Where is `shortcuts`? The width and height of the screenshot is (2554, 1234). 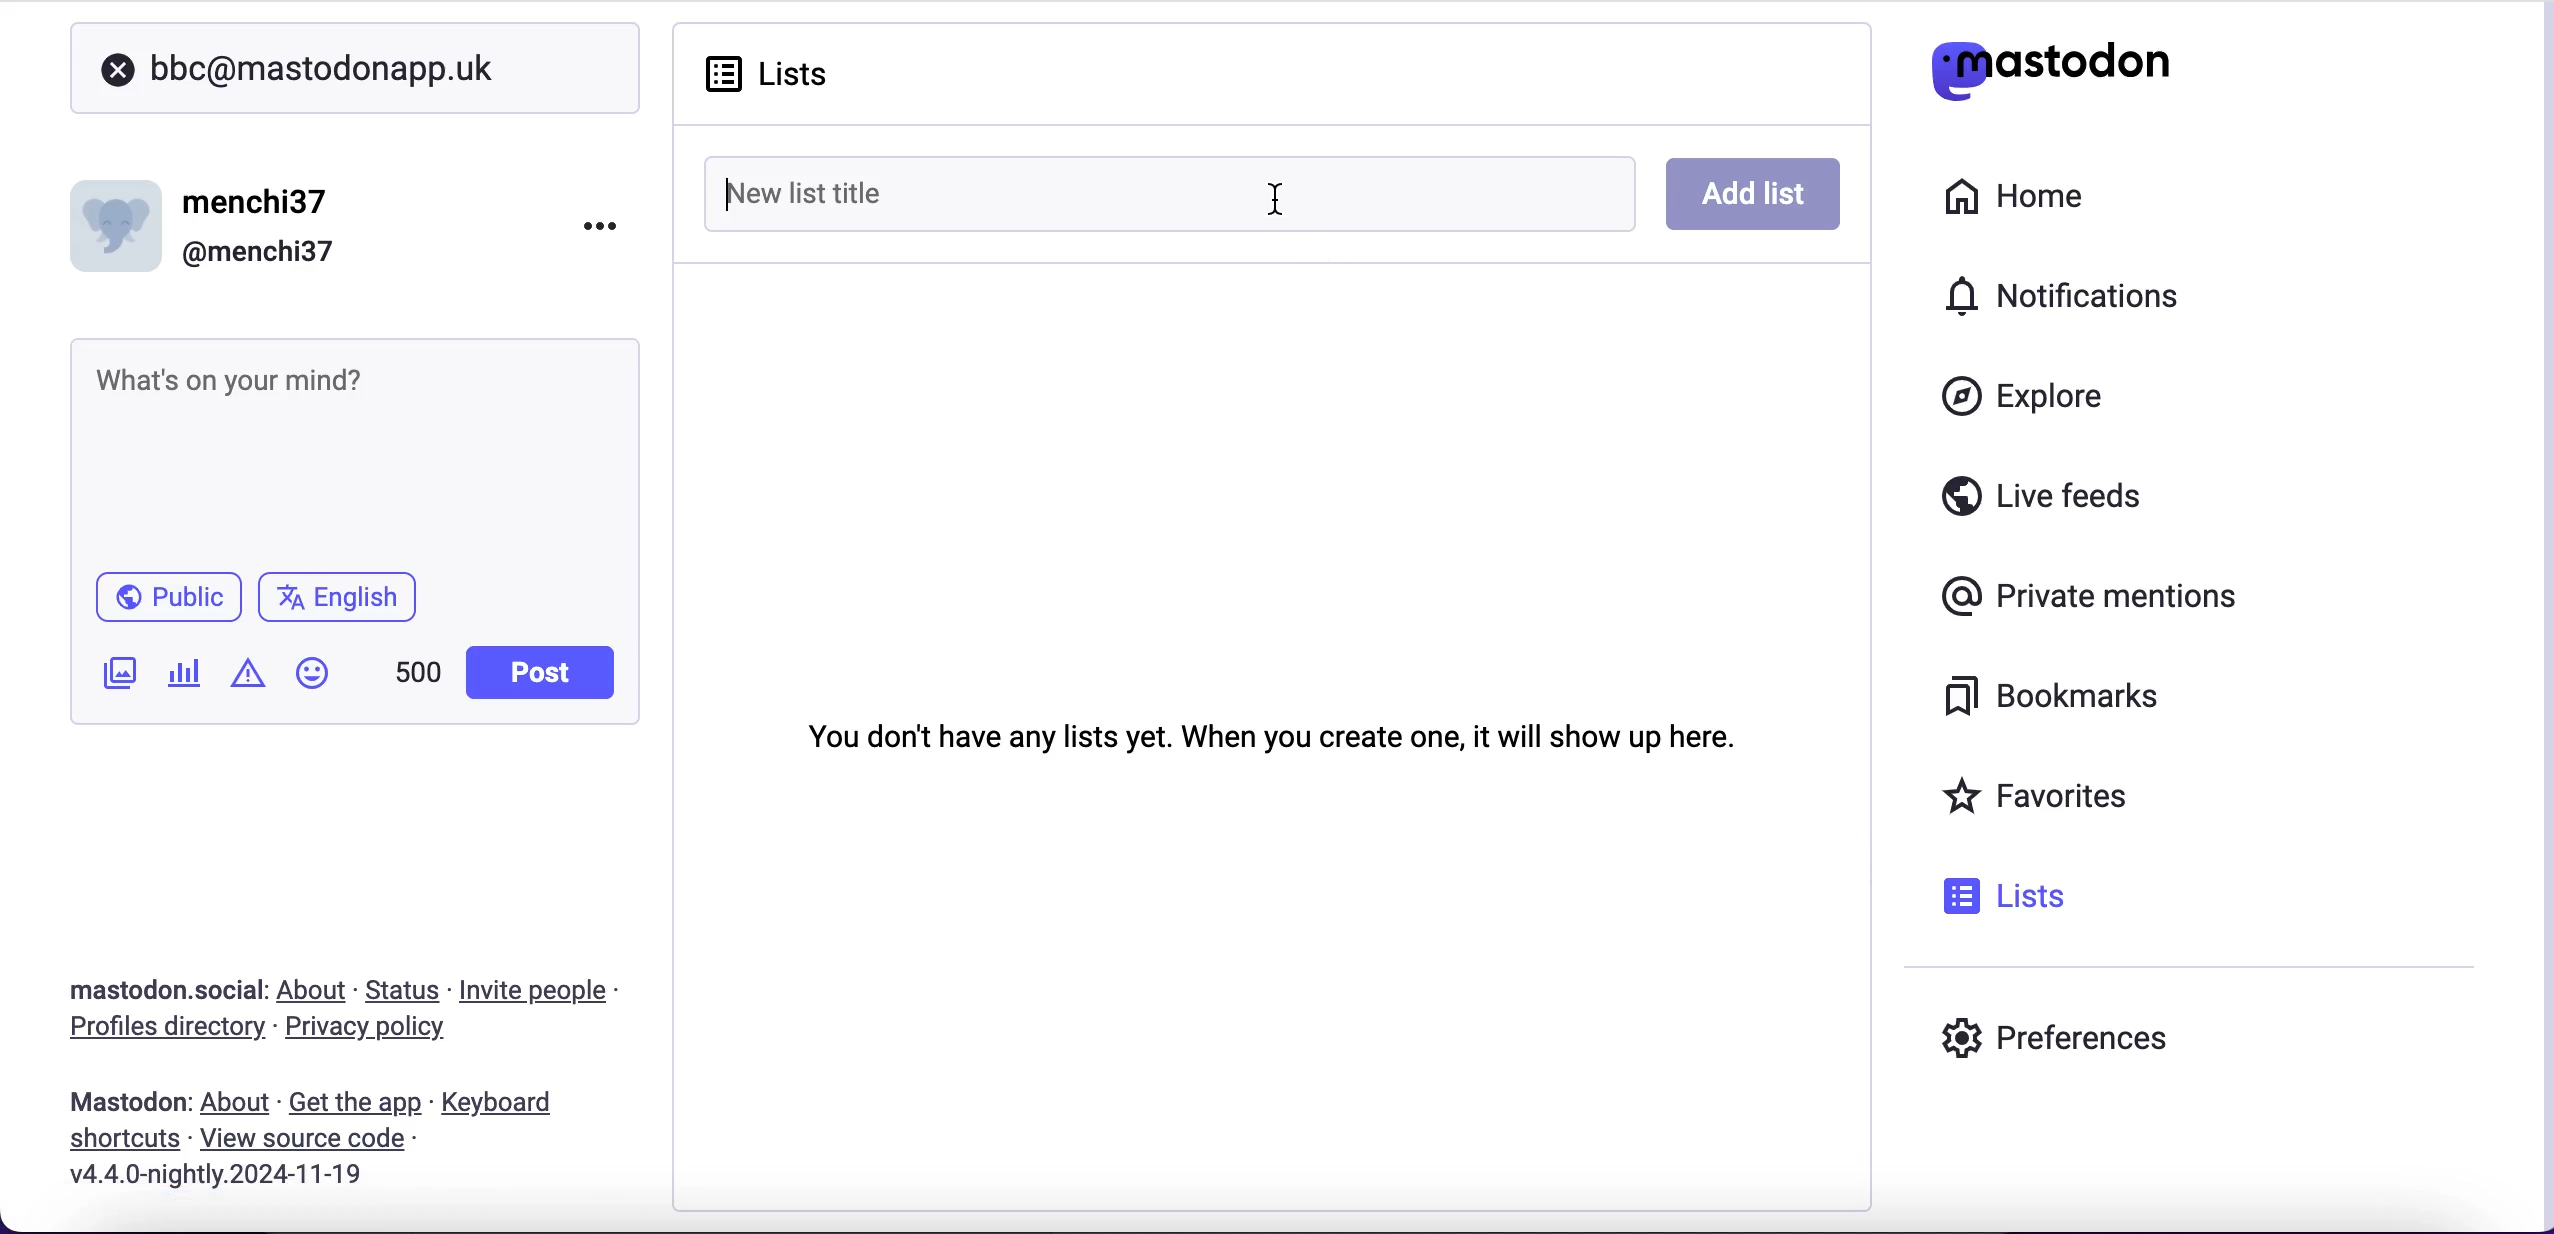
shortcuts is located at coordinates (118, 1140).